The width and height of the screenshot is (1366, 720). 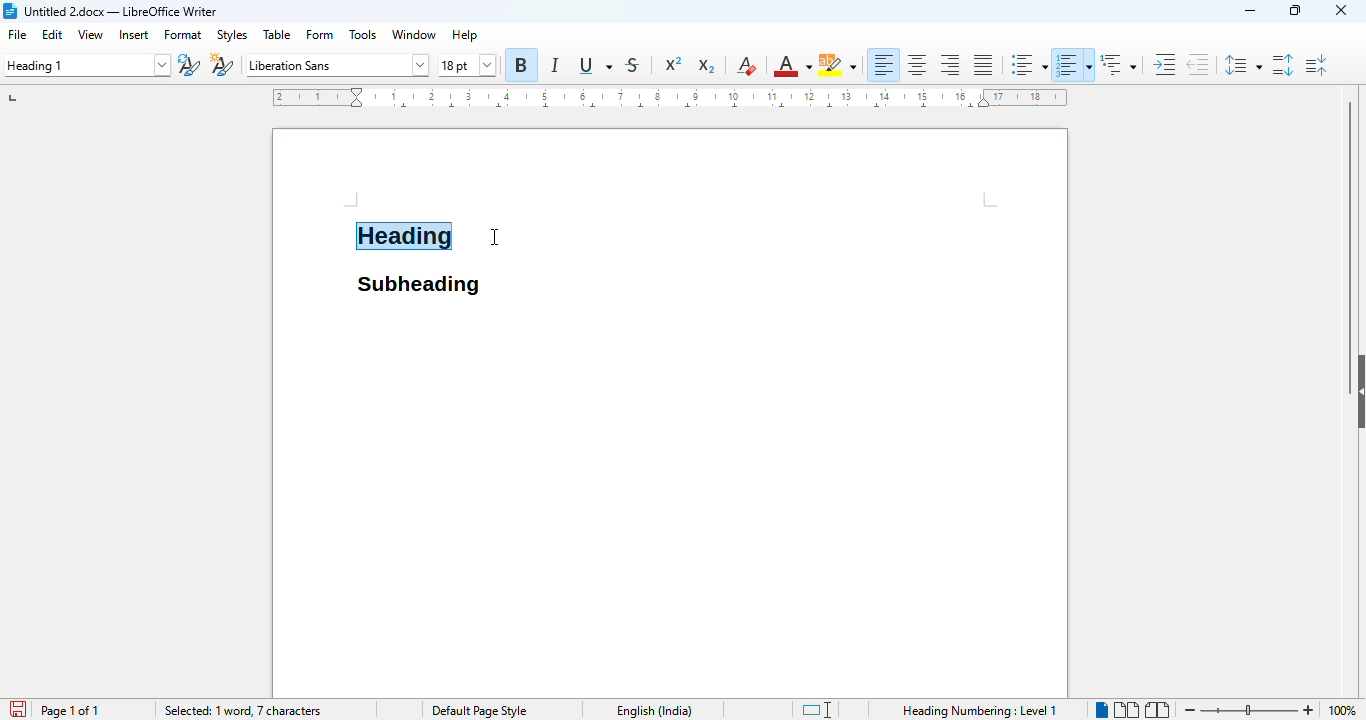 What do you see at coordinates (1188, 710) in the screenshot?
I see `zoom out` at bounding box center [1188, 710].